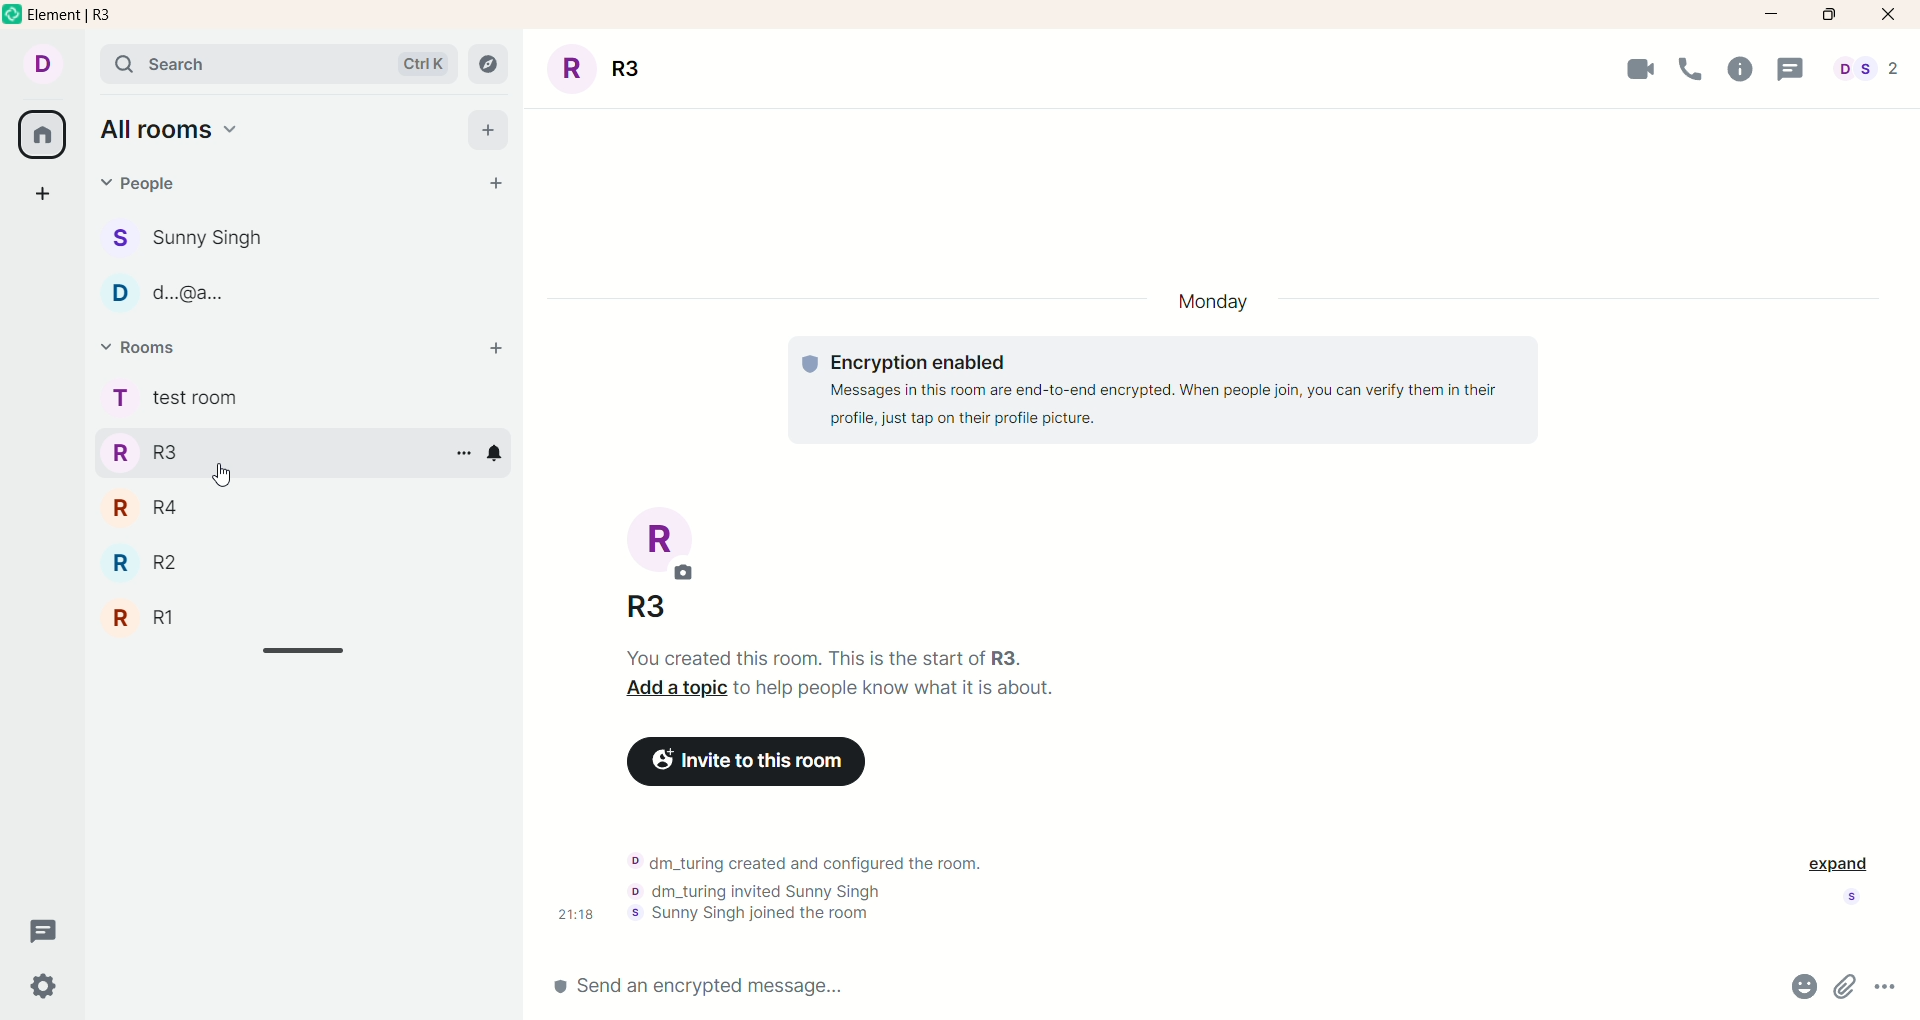  I want to click on minimize, so click(1774, 12).